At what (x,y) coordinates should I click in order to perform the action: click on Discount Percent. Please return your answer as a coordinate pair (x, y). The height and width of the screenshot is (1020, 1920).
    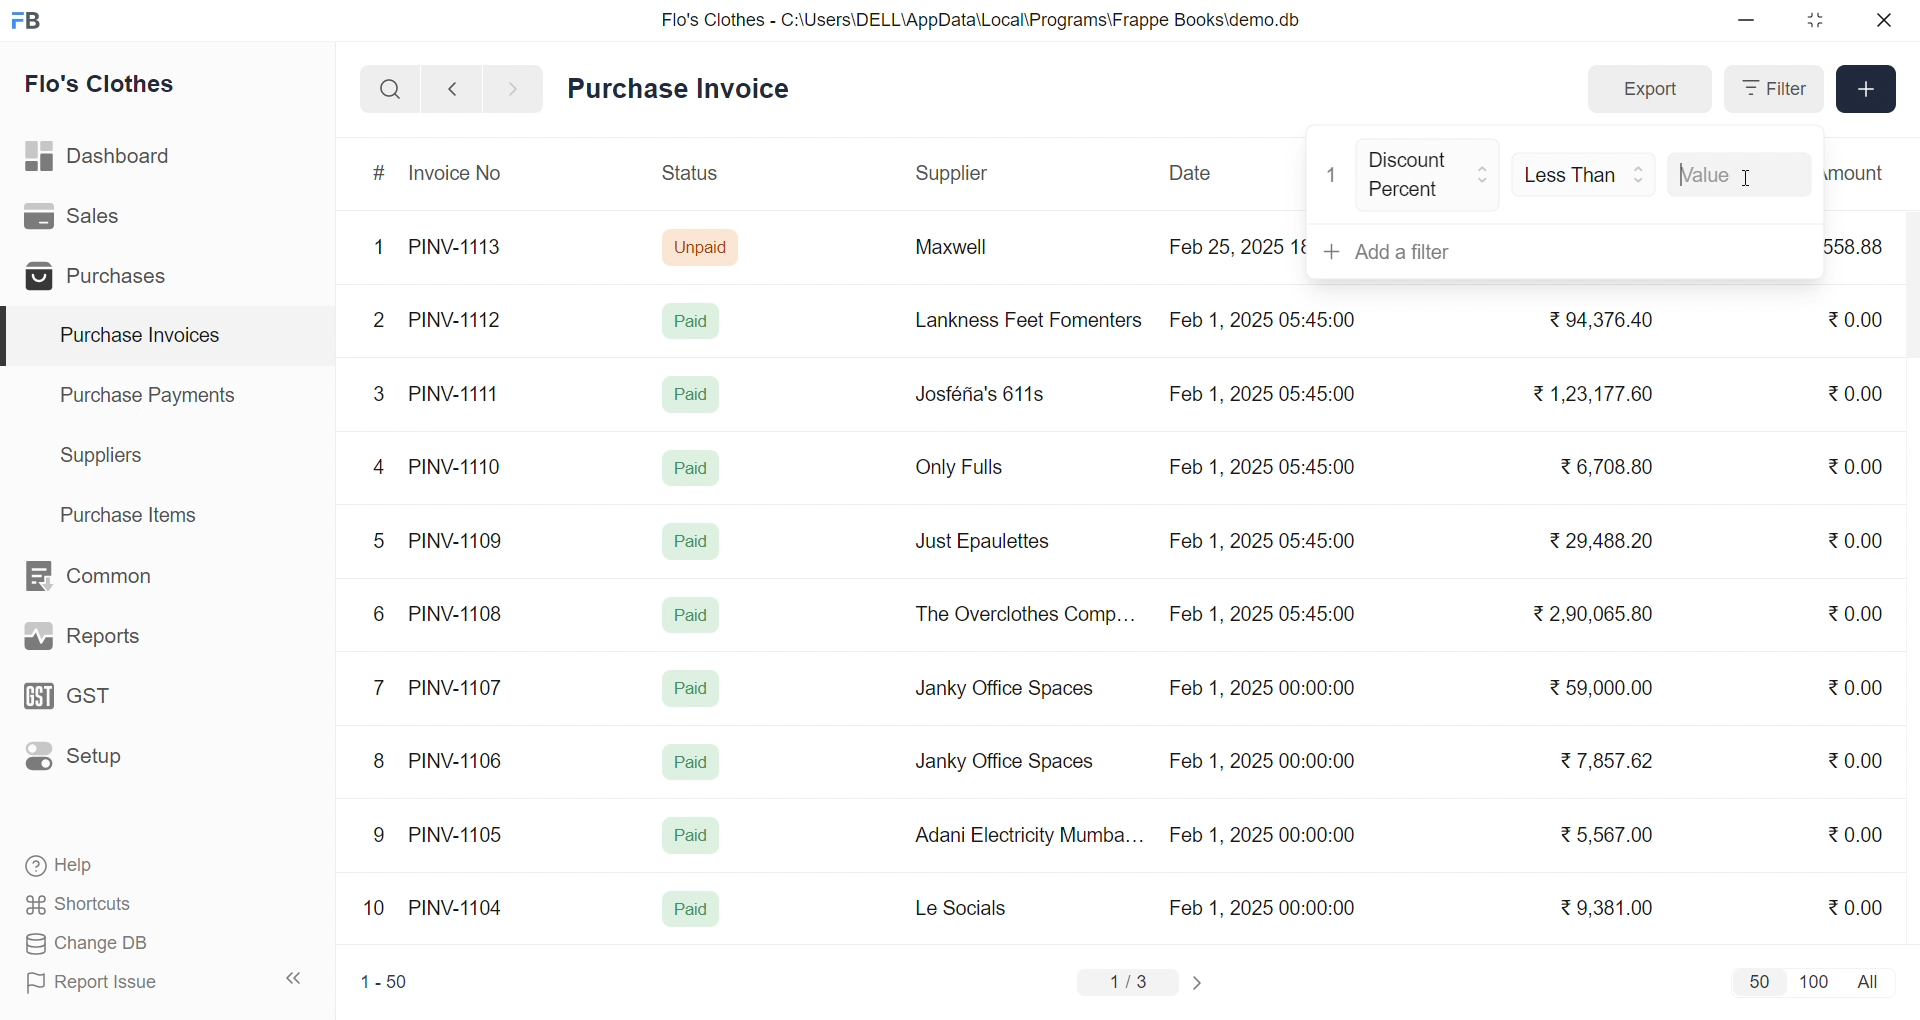
    Looking at the image, I should click on (1429, 175).